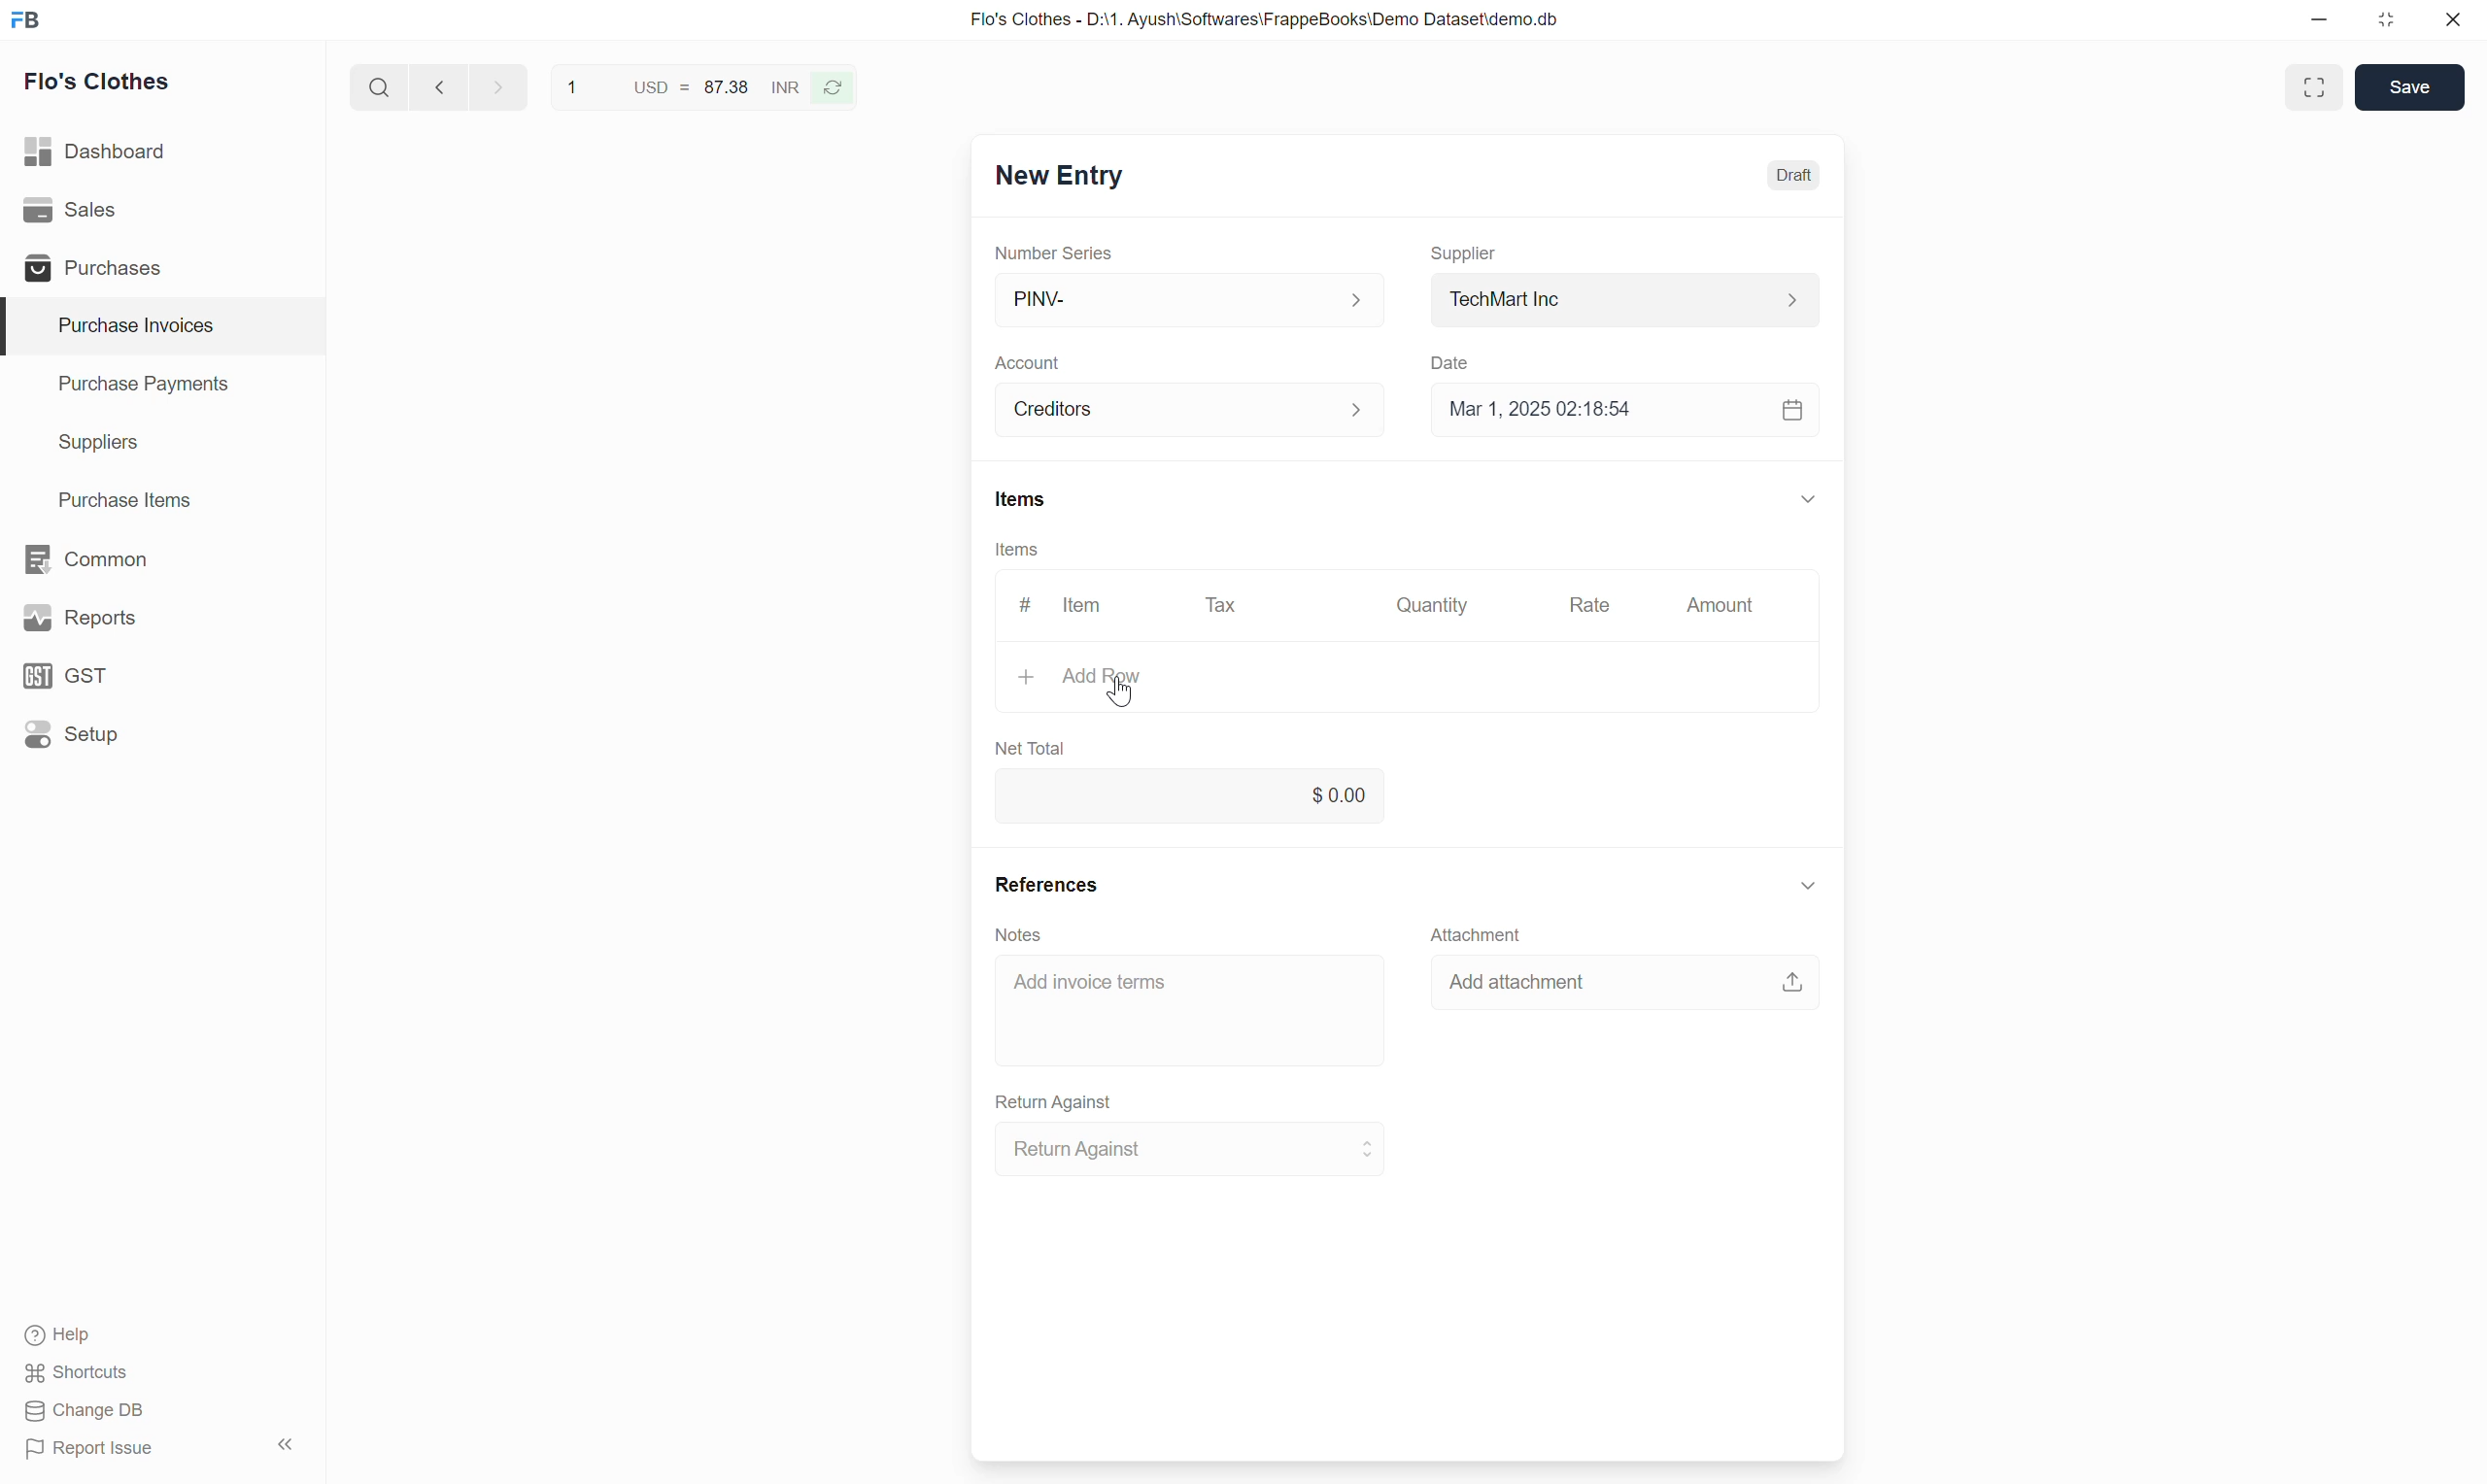  Describe the element at coordinates (1265, 18) in the screenshot. I see `Flo's Clothes - D:\1. Ayush\Softwares\FrappeBooks\Demo Dataset\demo.db` at that location.